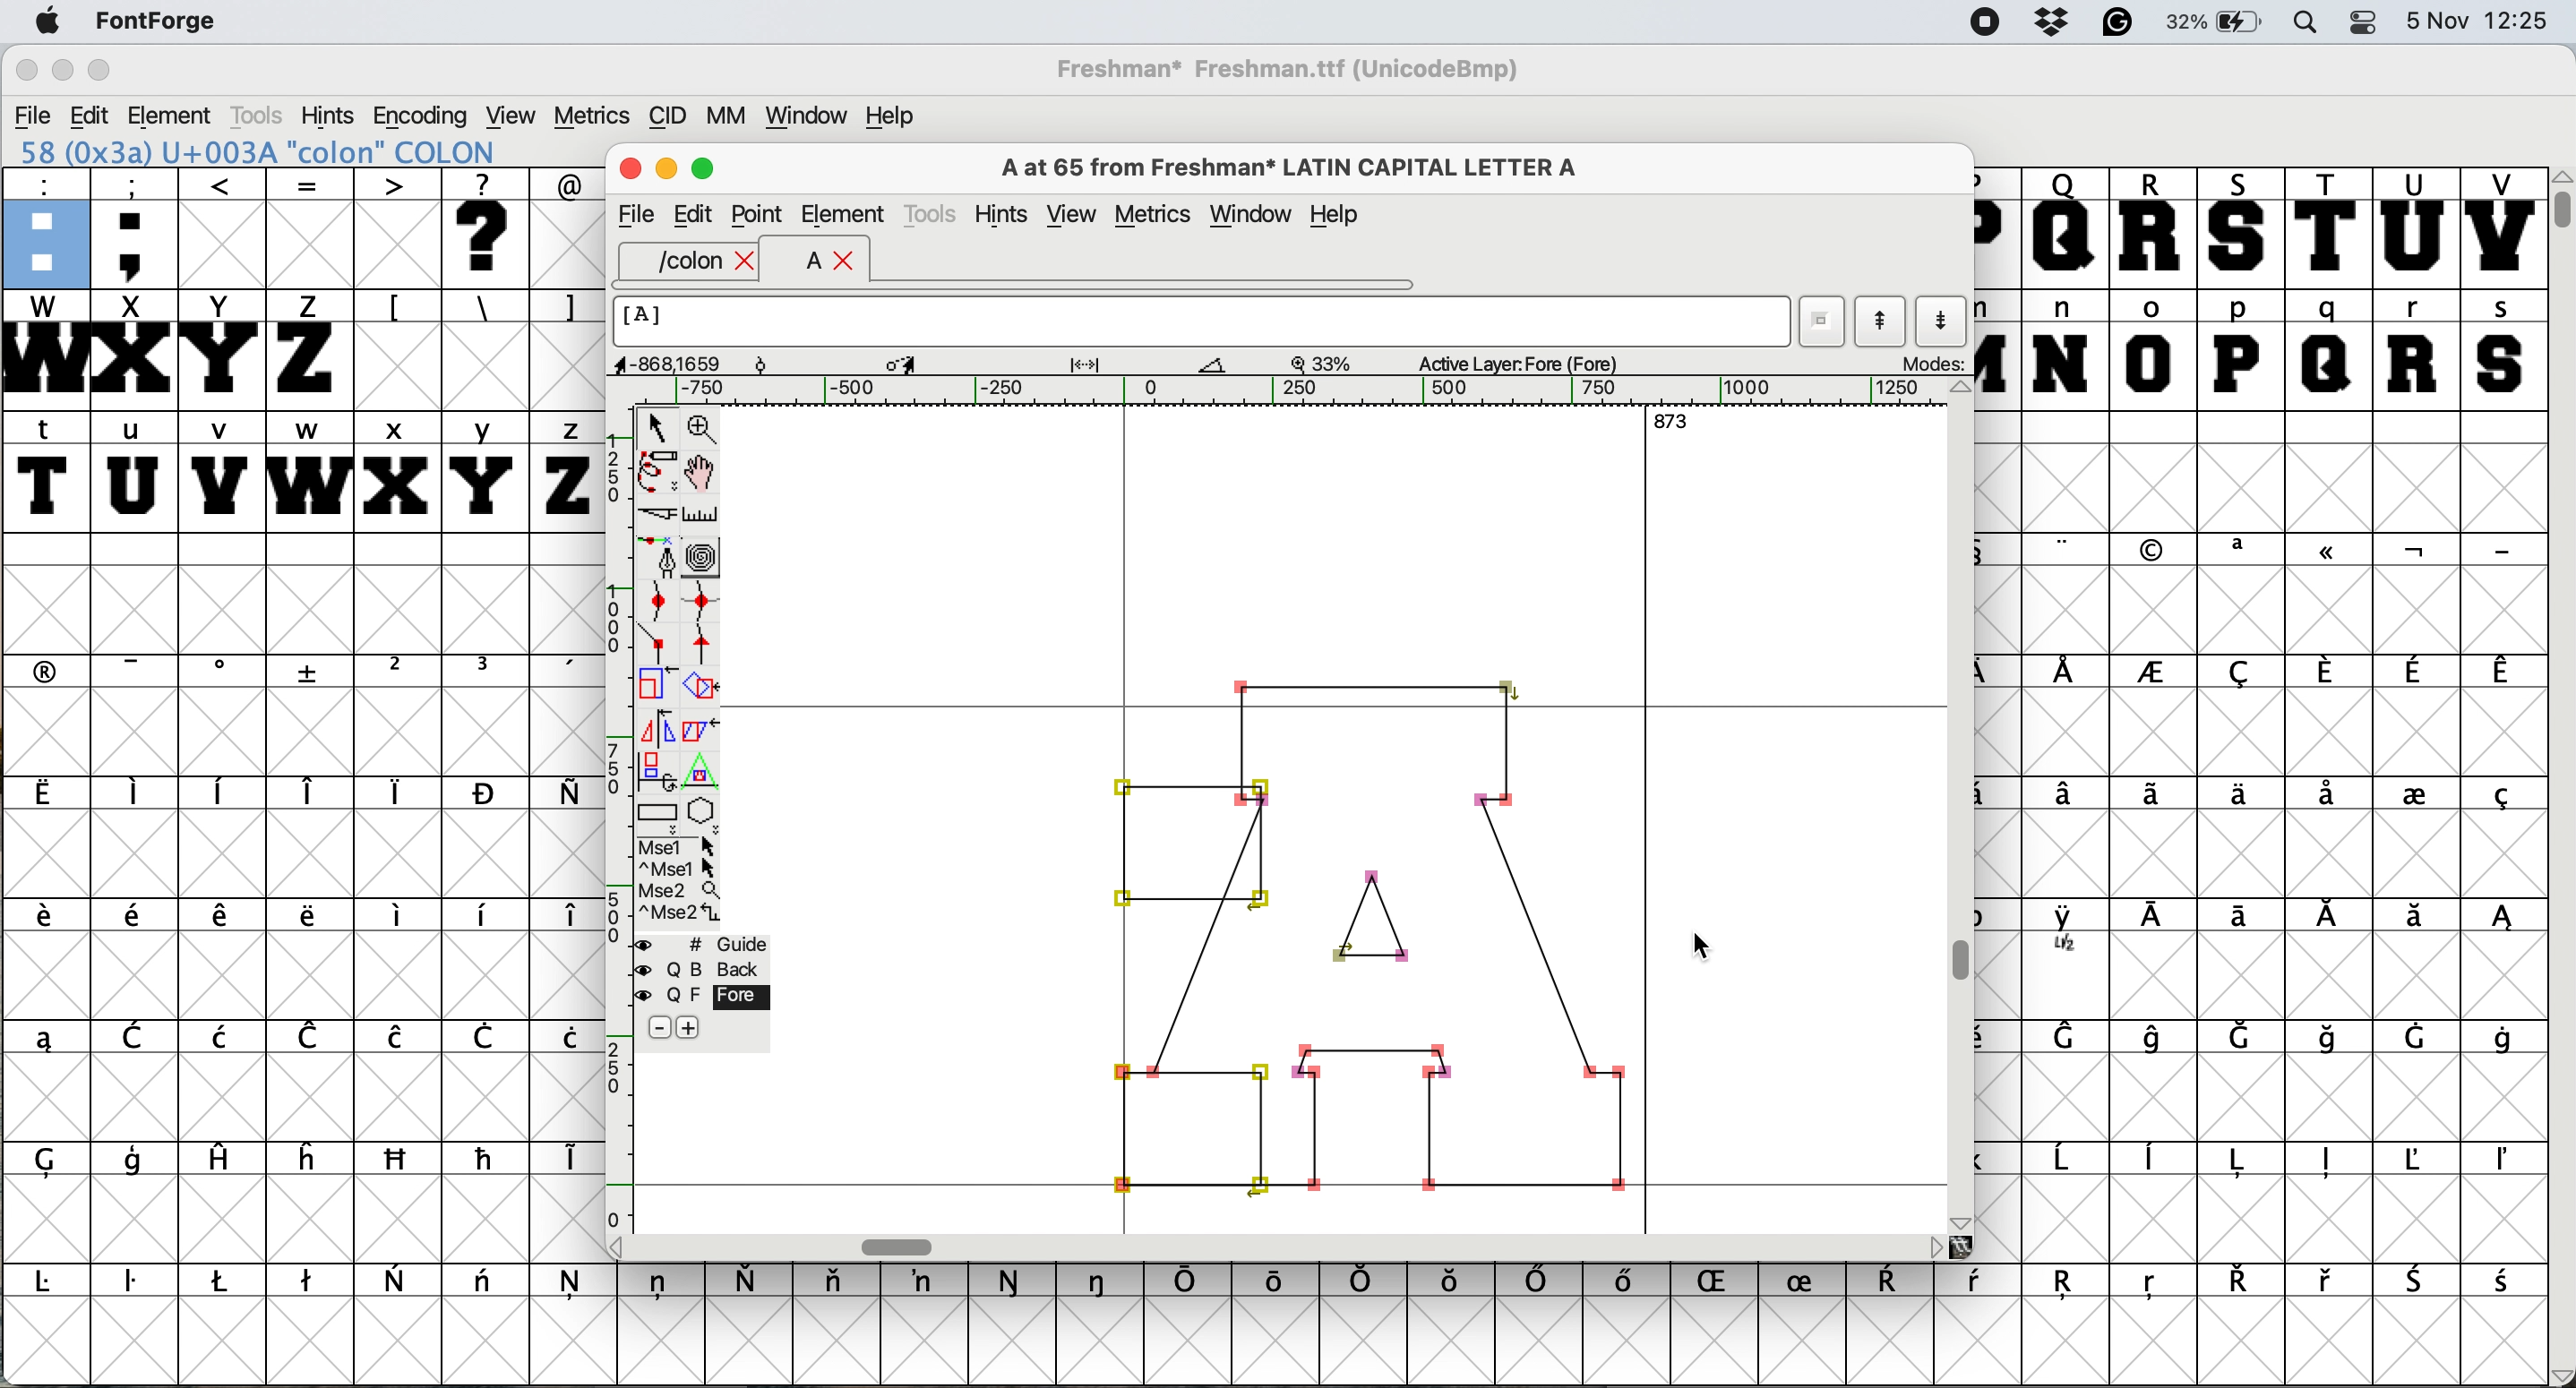  What do you see at coordinates (1981, 23) in the screenshot?
I see `screen recorder` at bounding box center [1981, 23].